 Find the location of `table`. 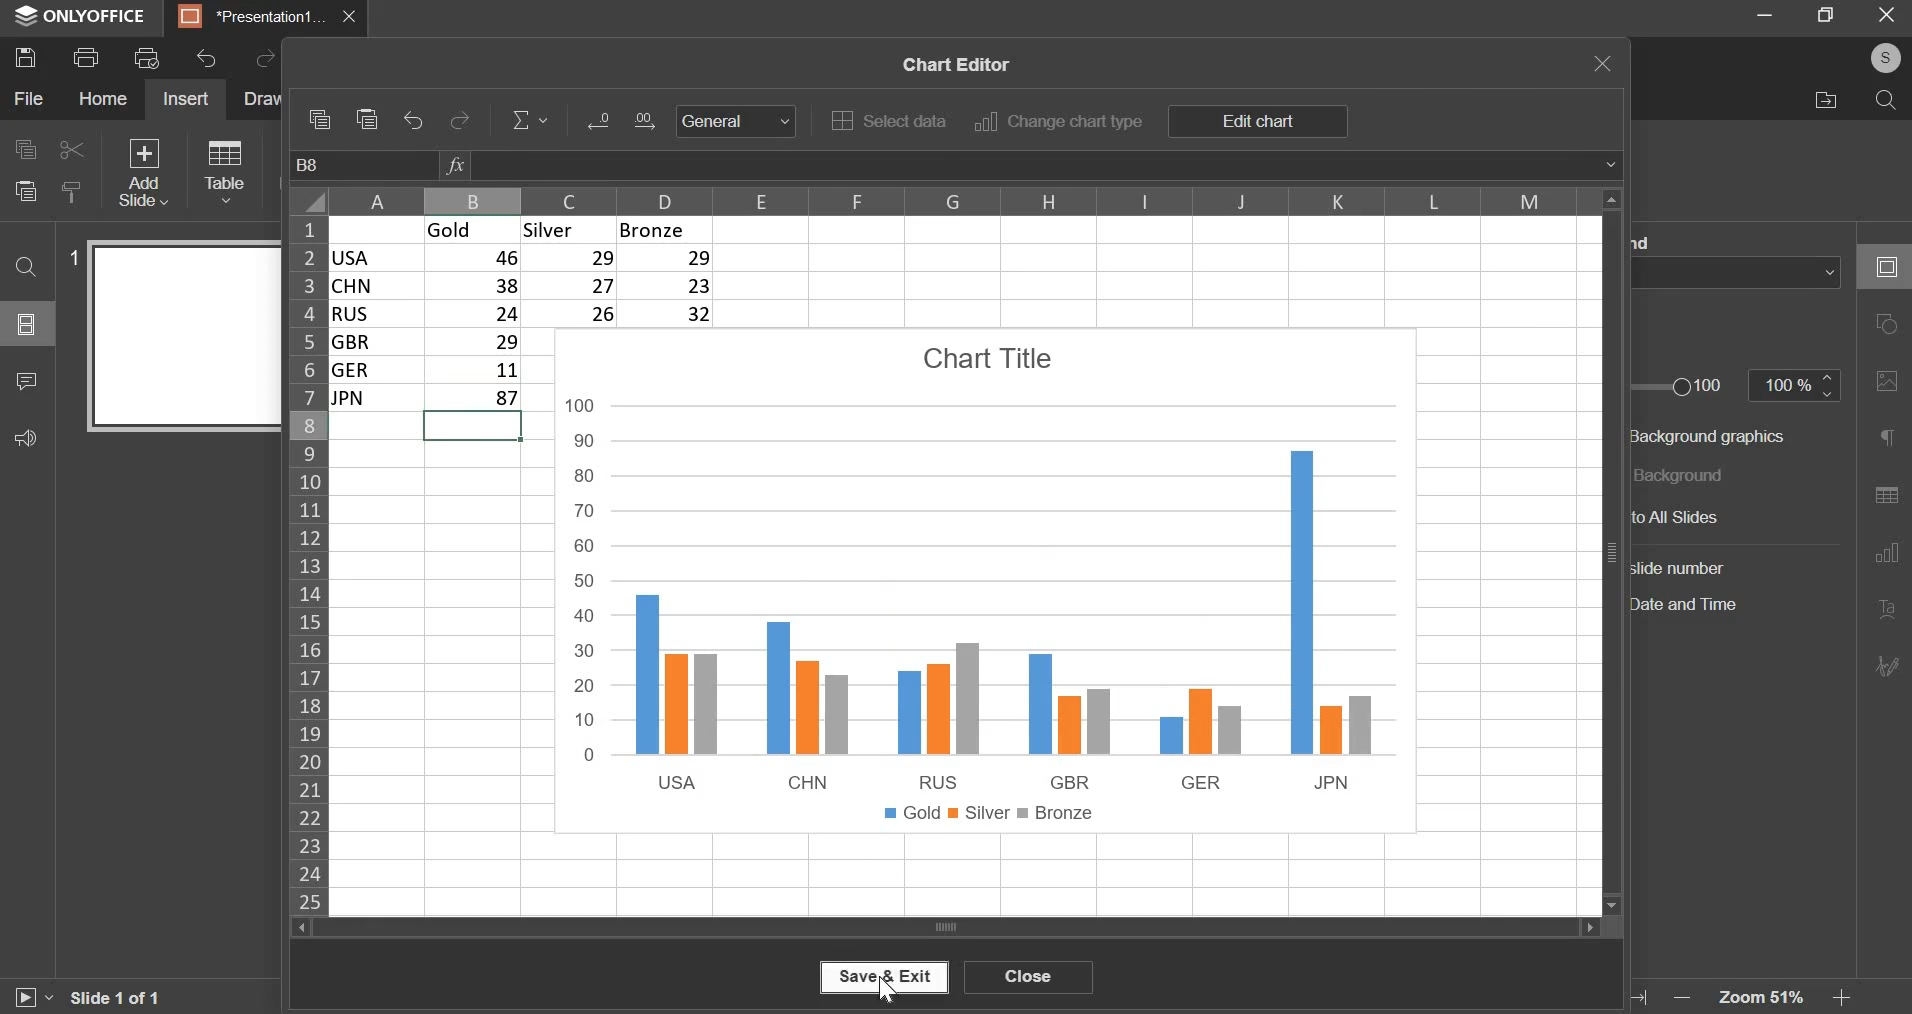

table is located at coordinates (222, 170).